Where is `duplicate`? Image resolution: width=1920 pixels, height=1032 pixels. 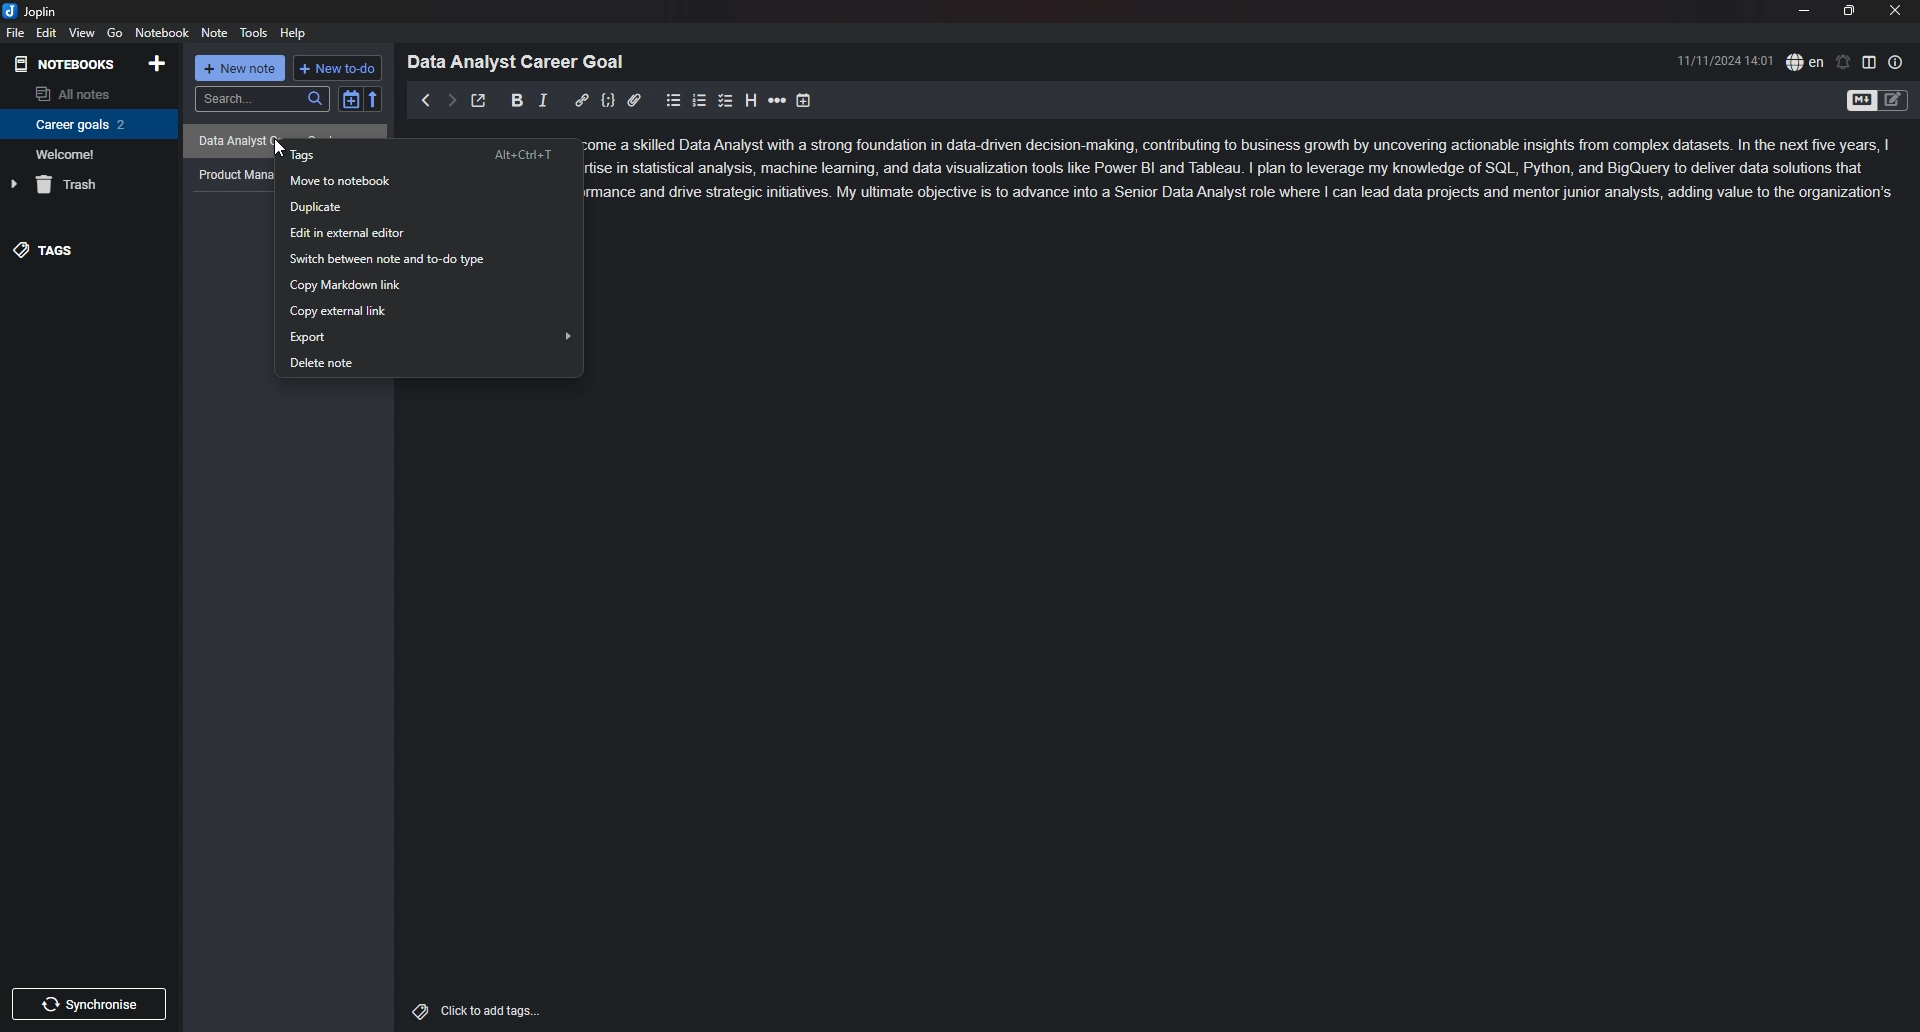
duplicate is located at coordinates (429, 208).